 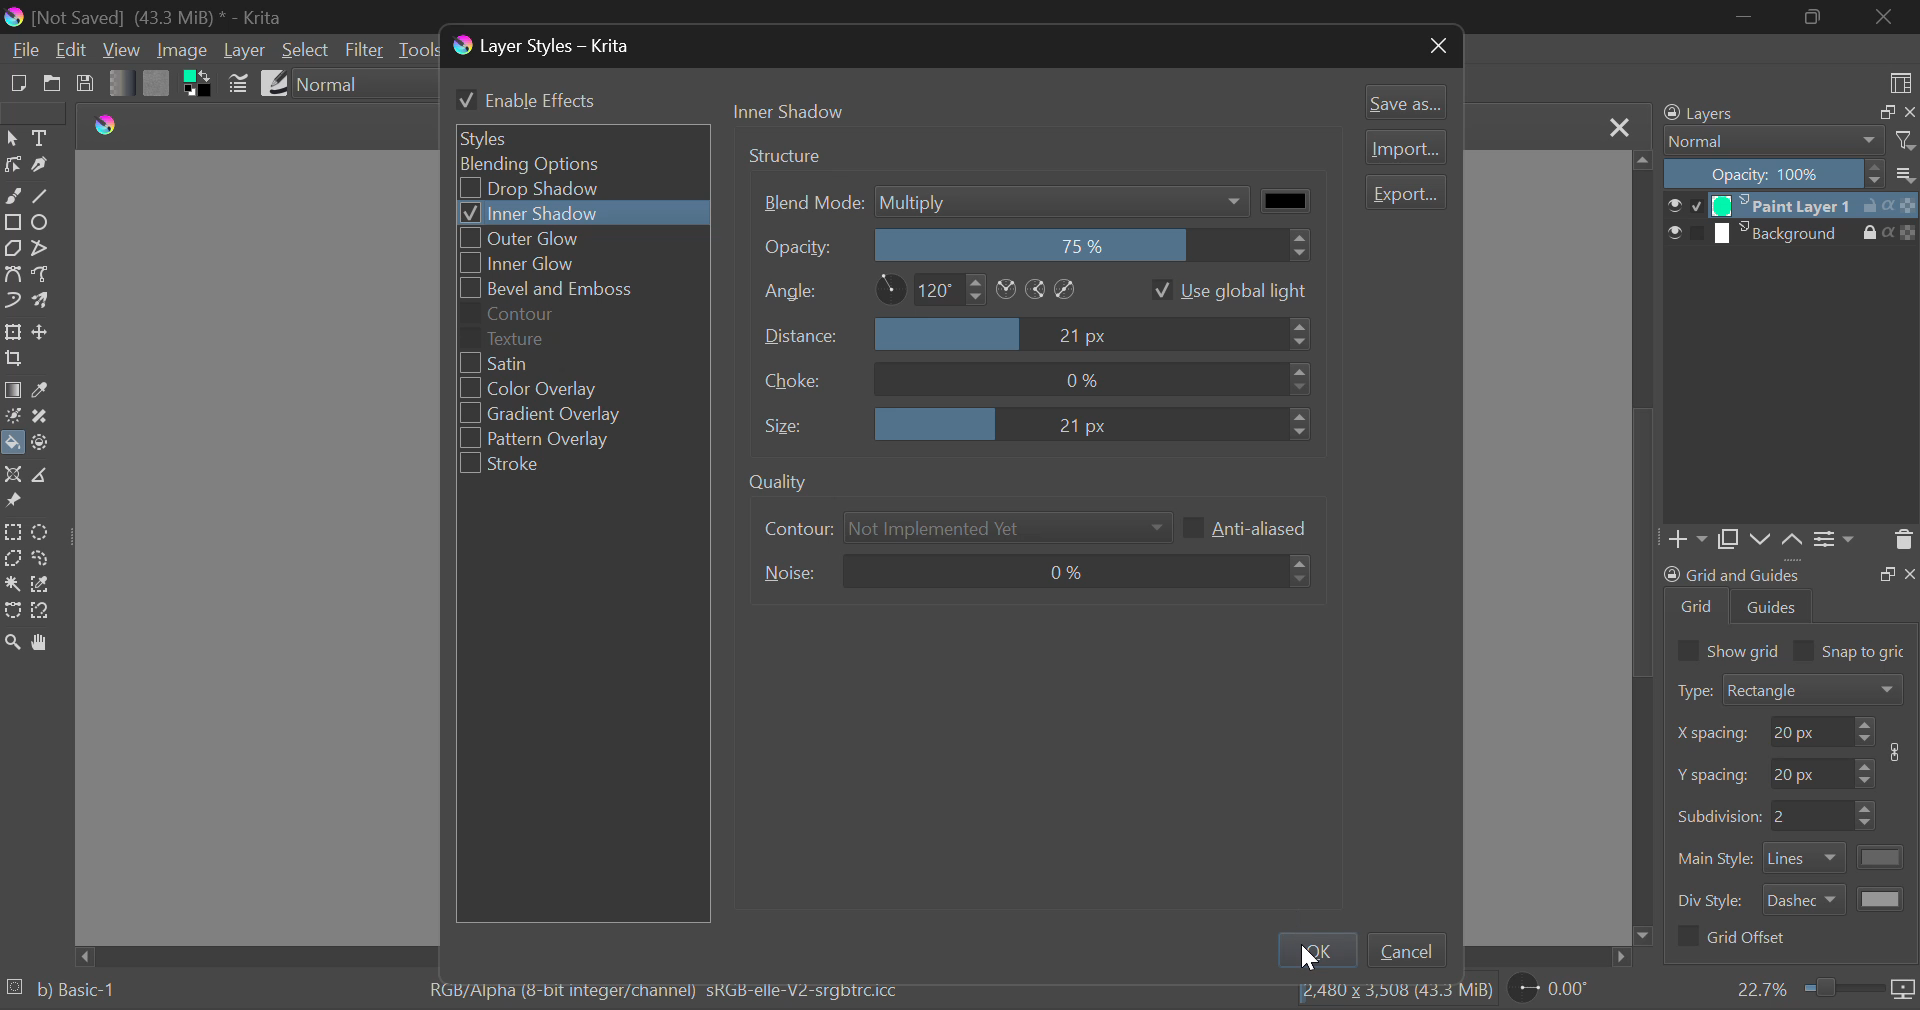 What do you see at coordinates (14, 221) in the screenshot?
I see `Rectangle` at bounding box center [14, 221].